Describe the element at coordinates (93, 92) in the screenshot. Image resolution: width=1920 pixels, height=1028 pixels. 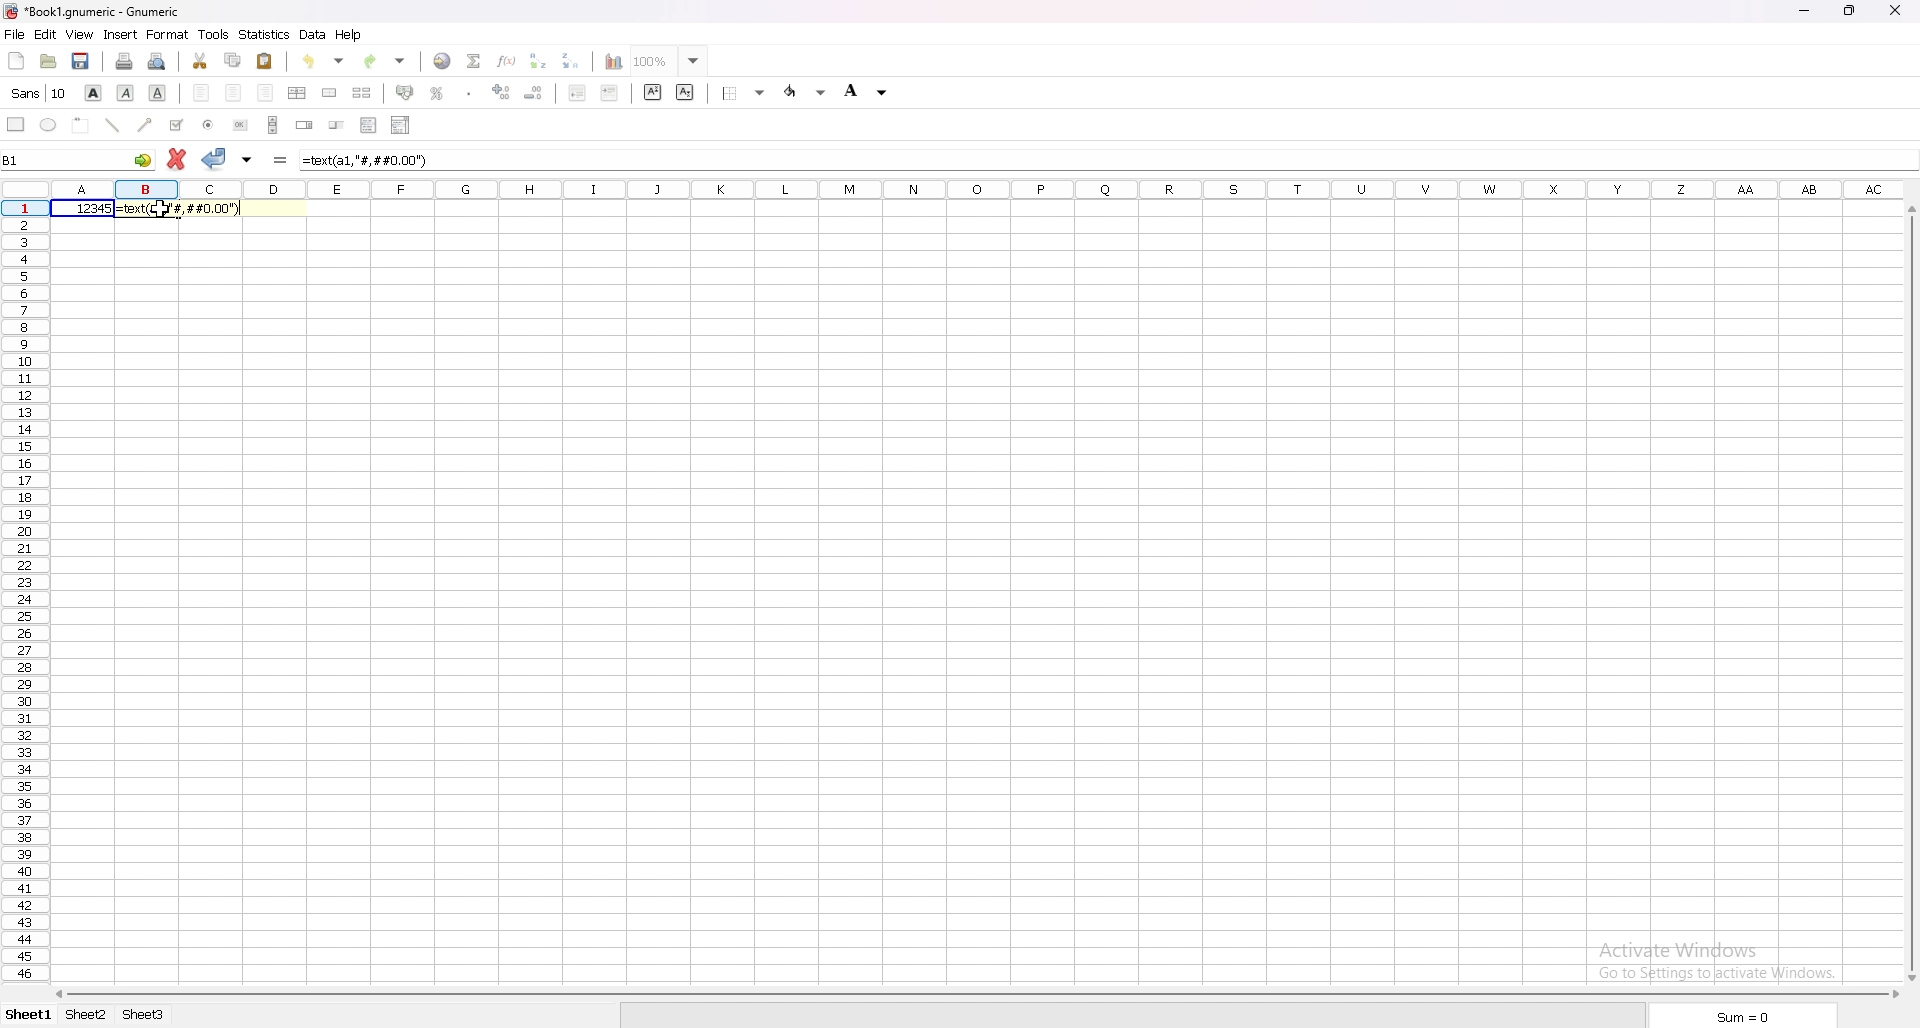
I see `bold` at that location.